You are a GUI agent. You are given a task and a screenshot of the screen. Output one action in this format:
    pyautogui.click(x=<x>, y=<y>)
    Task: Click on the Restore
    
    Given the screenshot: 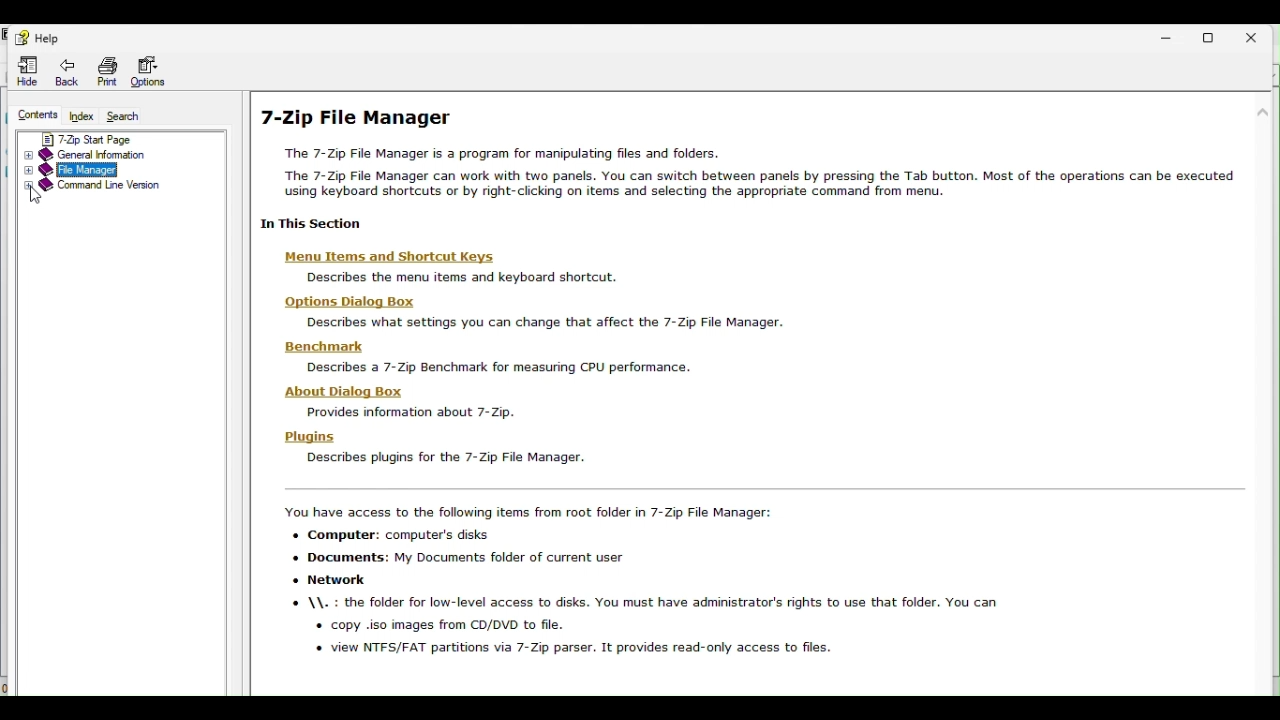 What is the action you would take?
    pyautogui.click(x=1215, y=35)
    